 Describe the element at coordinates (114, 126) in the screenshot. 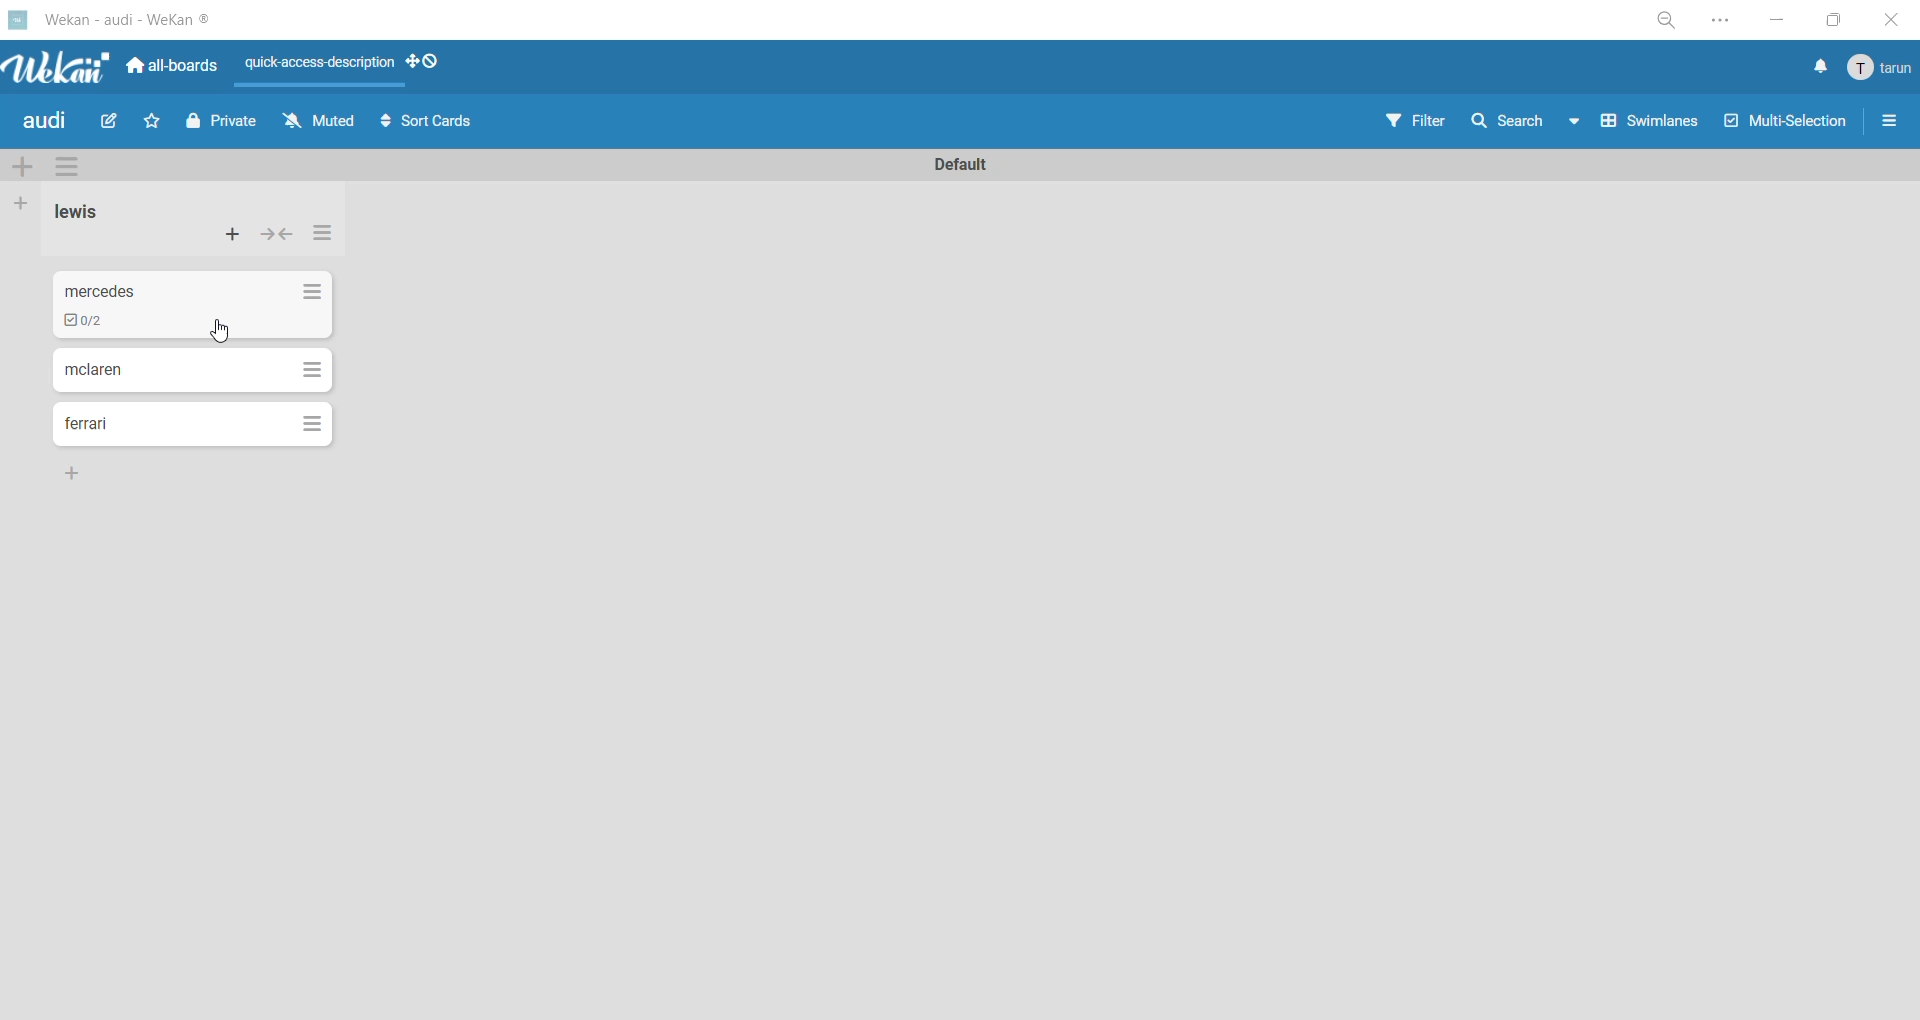

I see `edit` at that location.